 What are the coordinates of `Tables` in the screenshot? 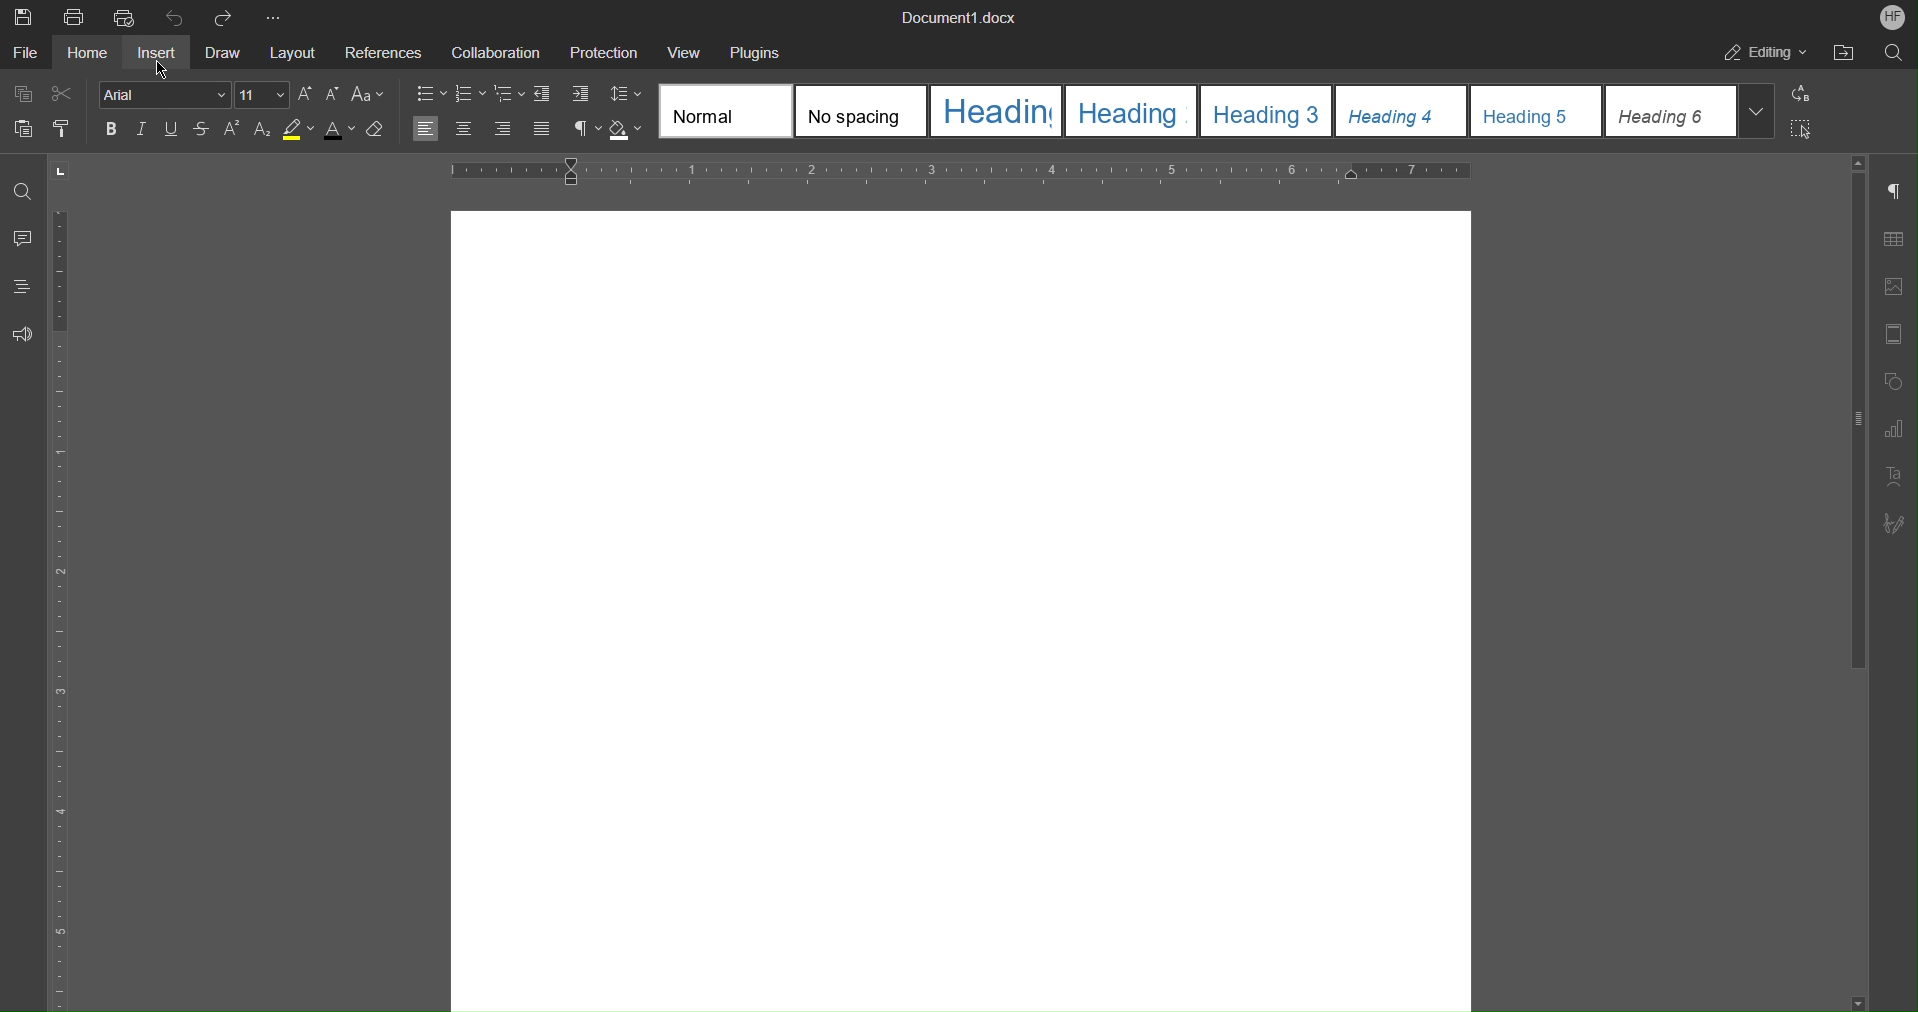 It's located at (1900, 239).